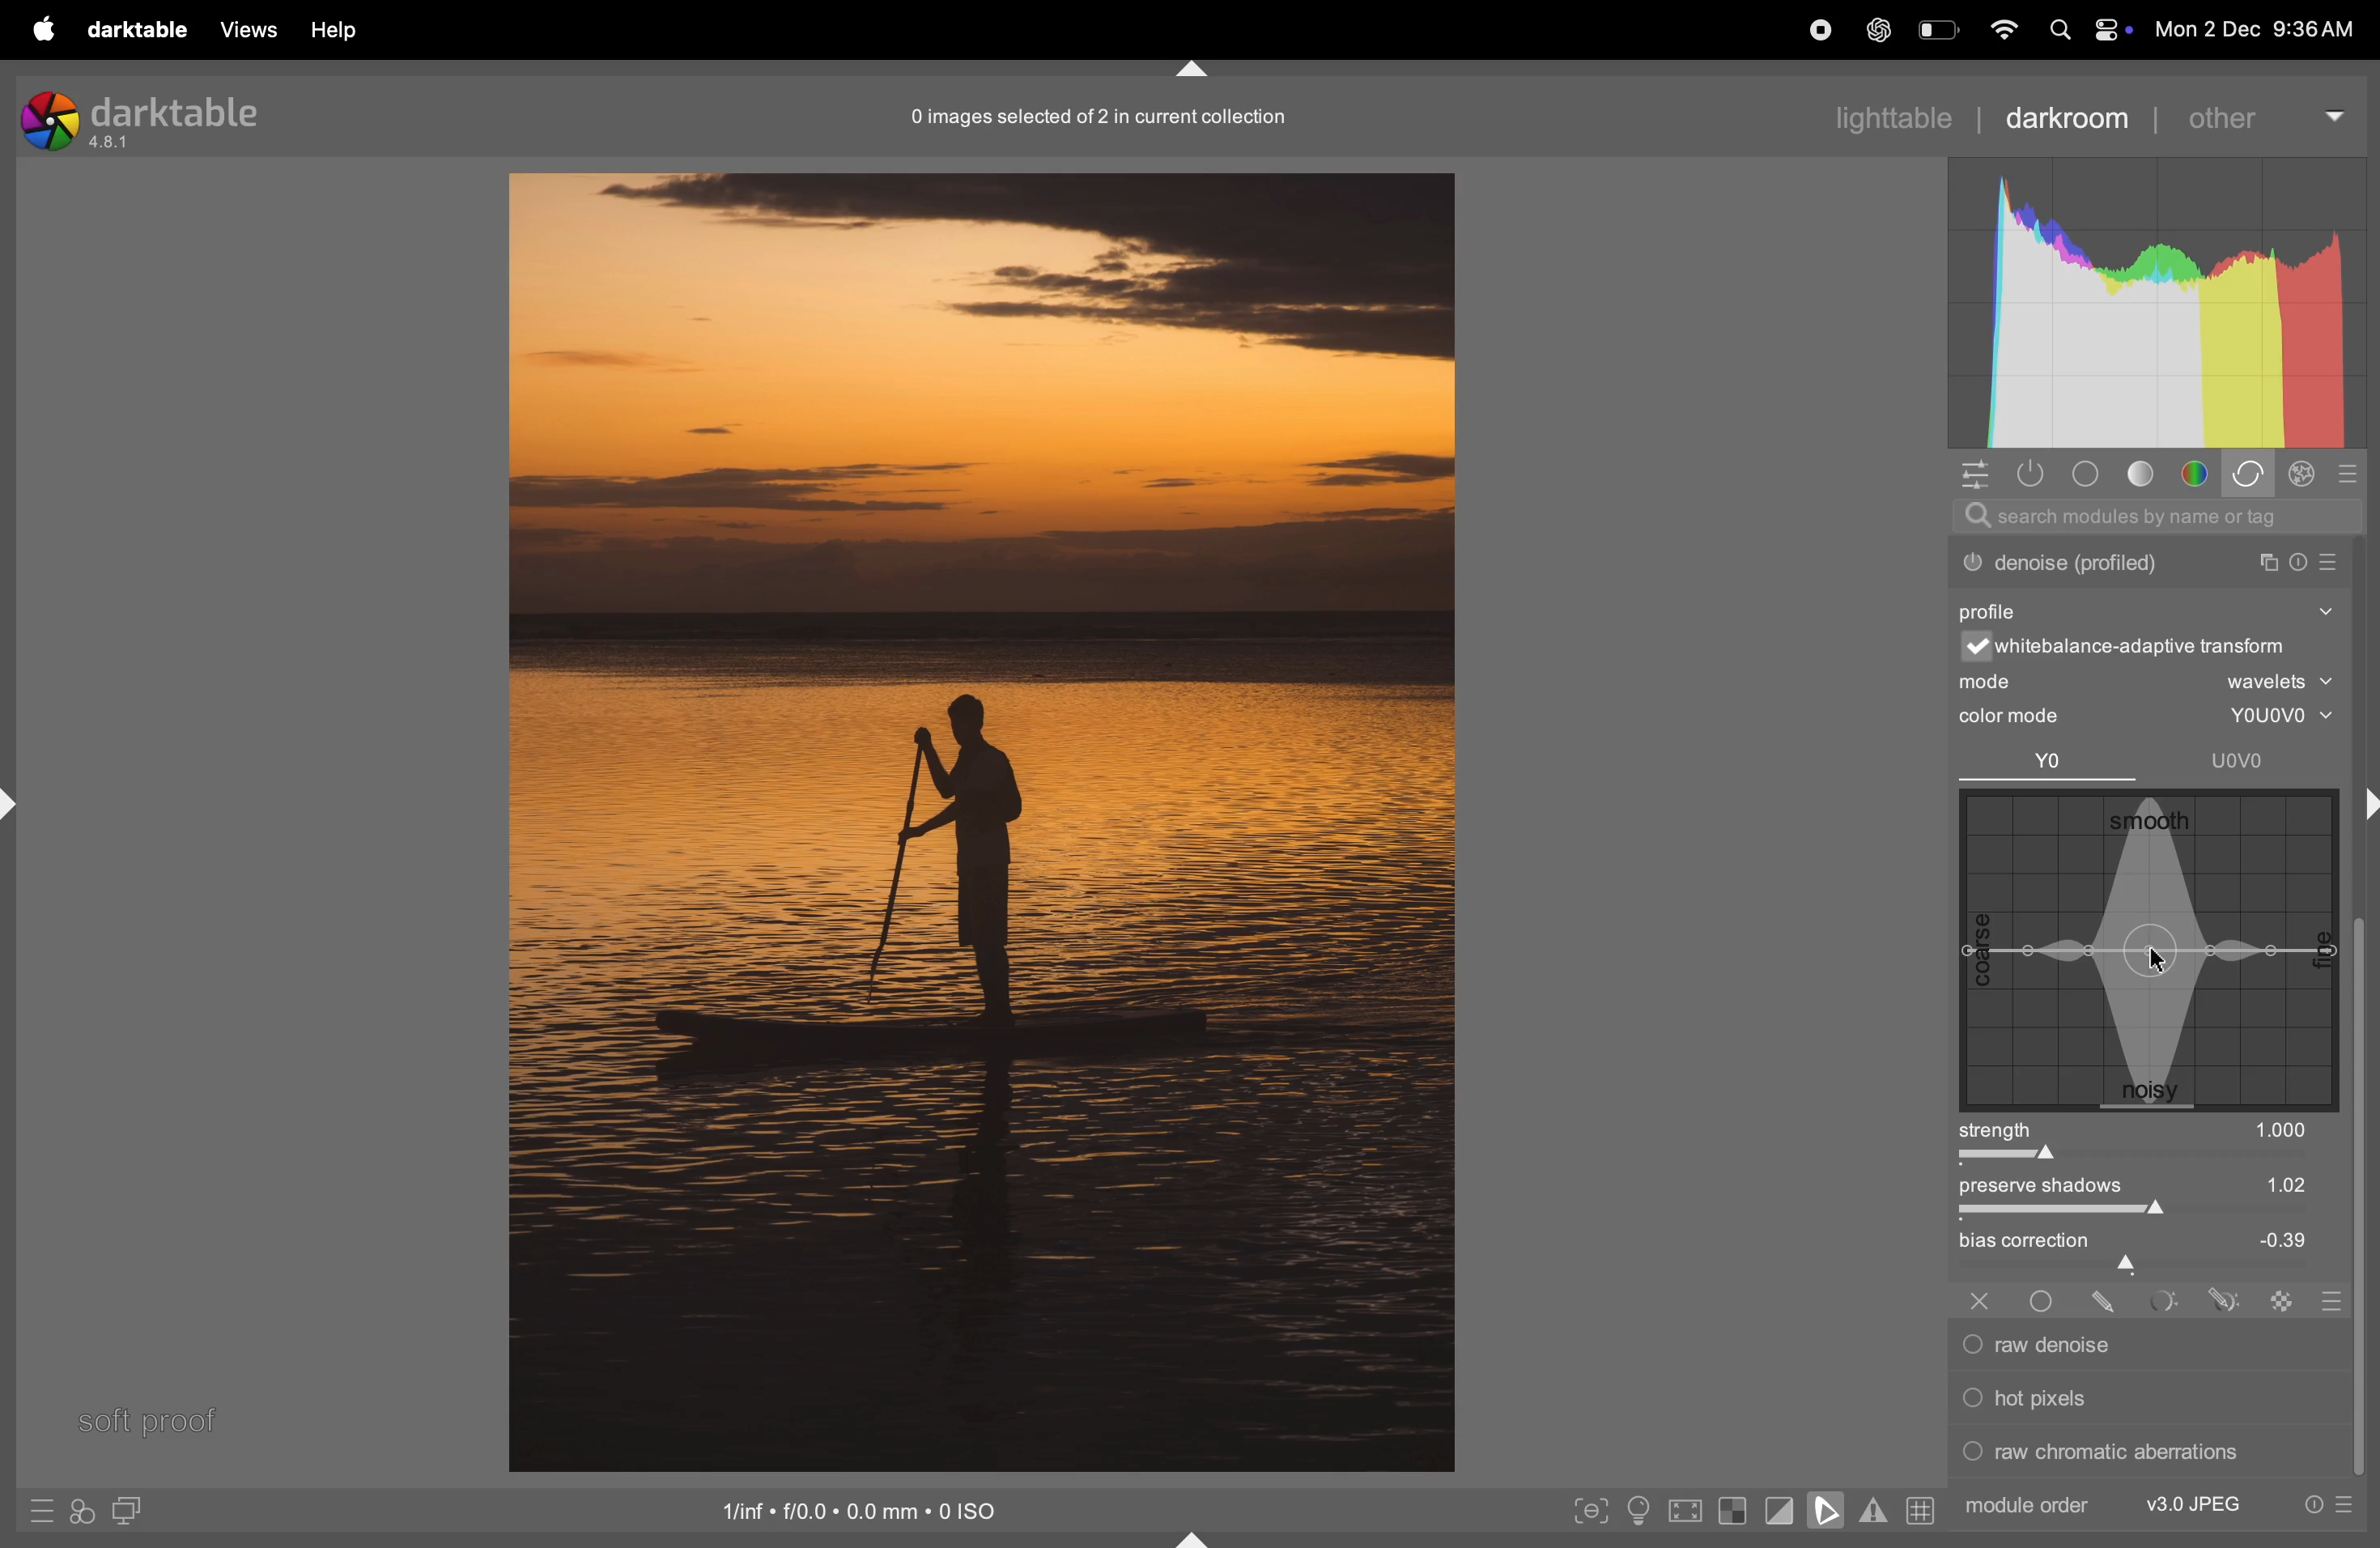  I want to click on UOvo, so click(2242, 760).